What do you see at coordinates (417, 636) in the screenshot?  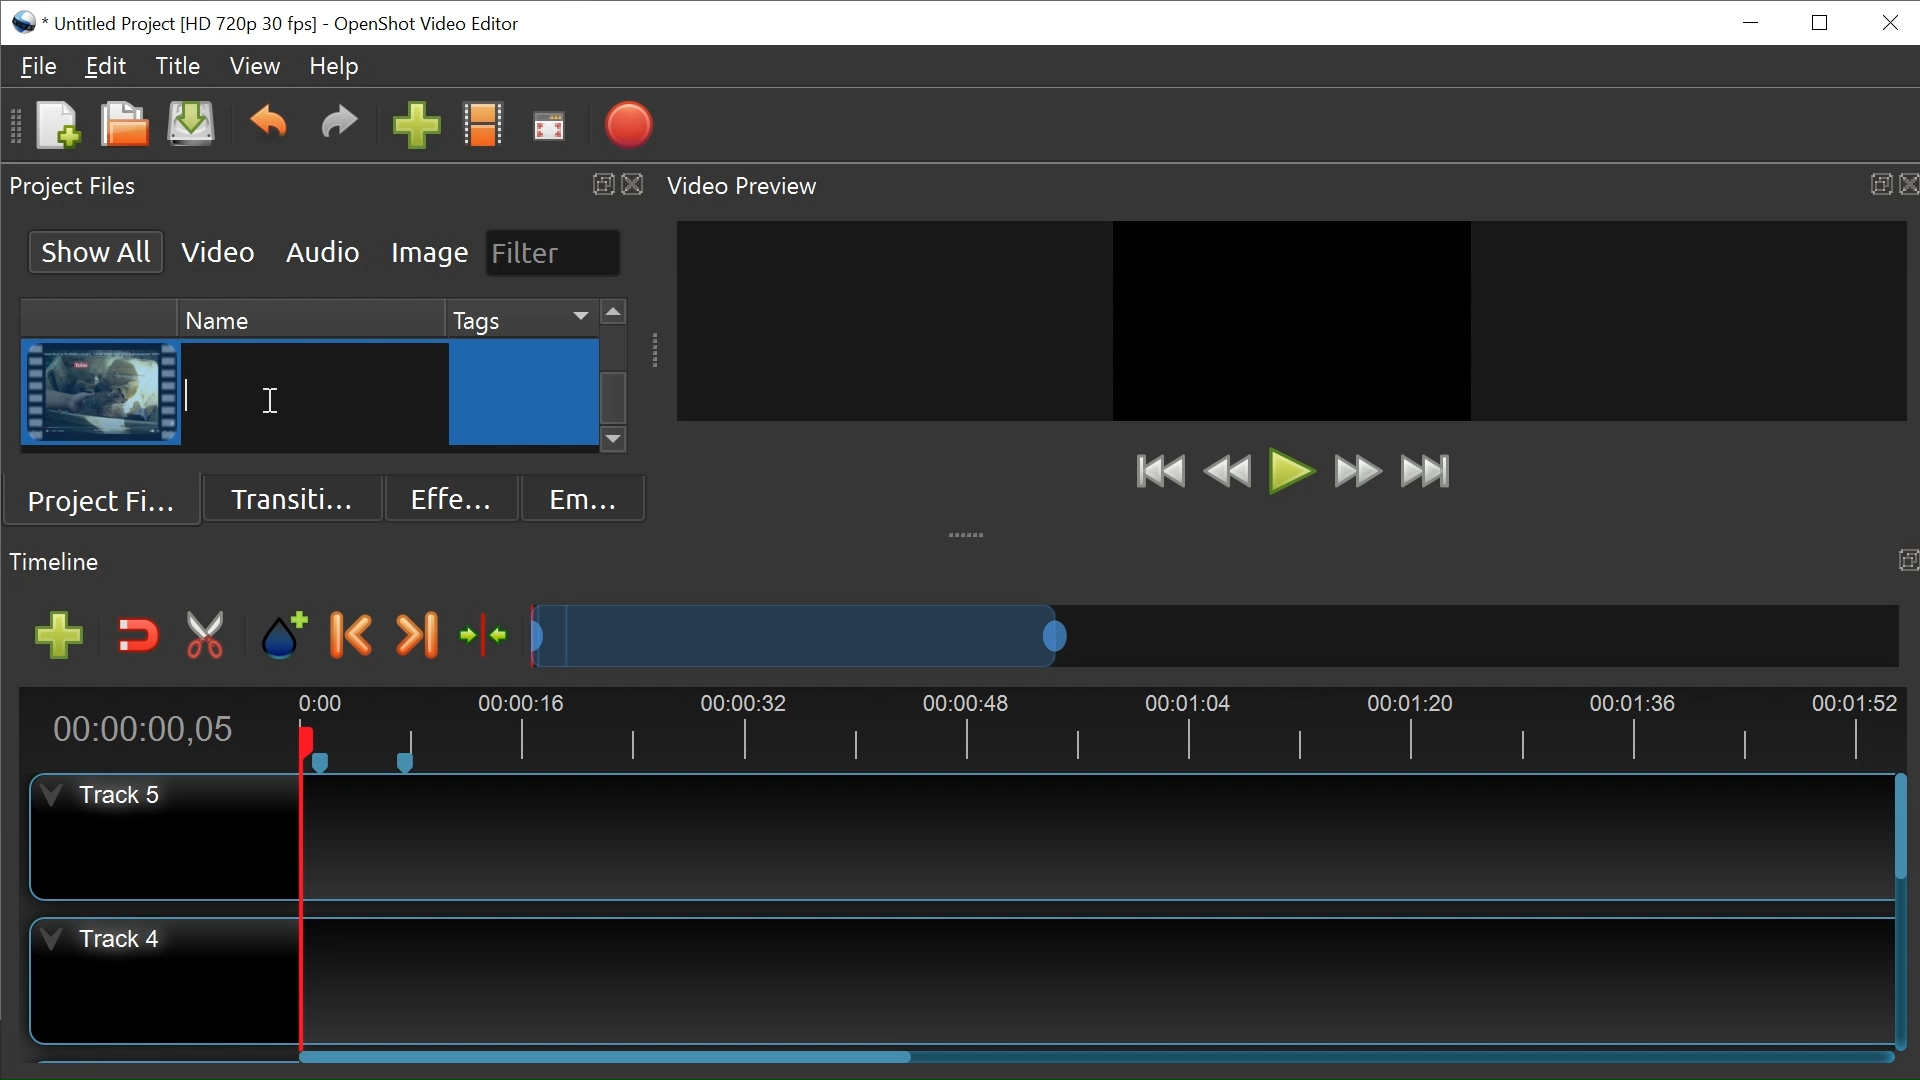 I see `Next Marker` at bounding box center [417, 636].